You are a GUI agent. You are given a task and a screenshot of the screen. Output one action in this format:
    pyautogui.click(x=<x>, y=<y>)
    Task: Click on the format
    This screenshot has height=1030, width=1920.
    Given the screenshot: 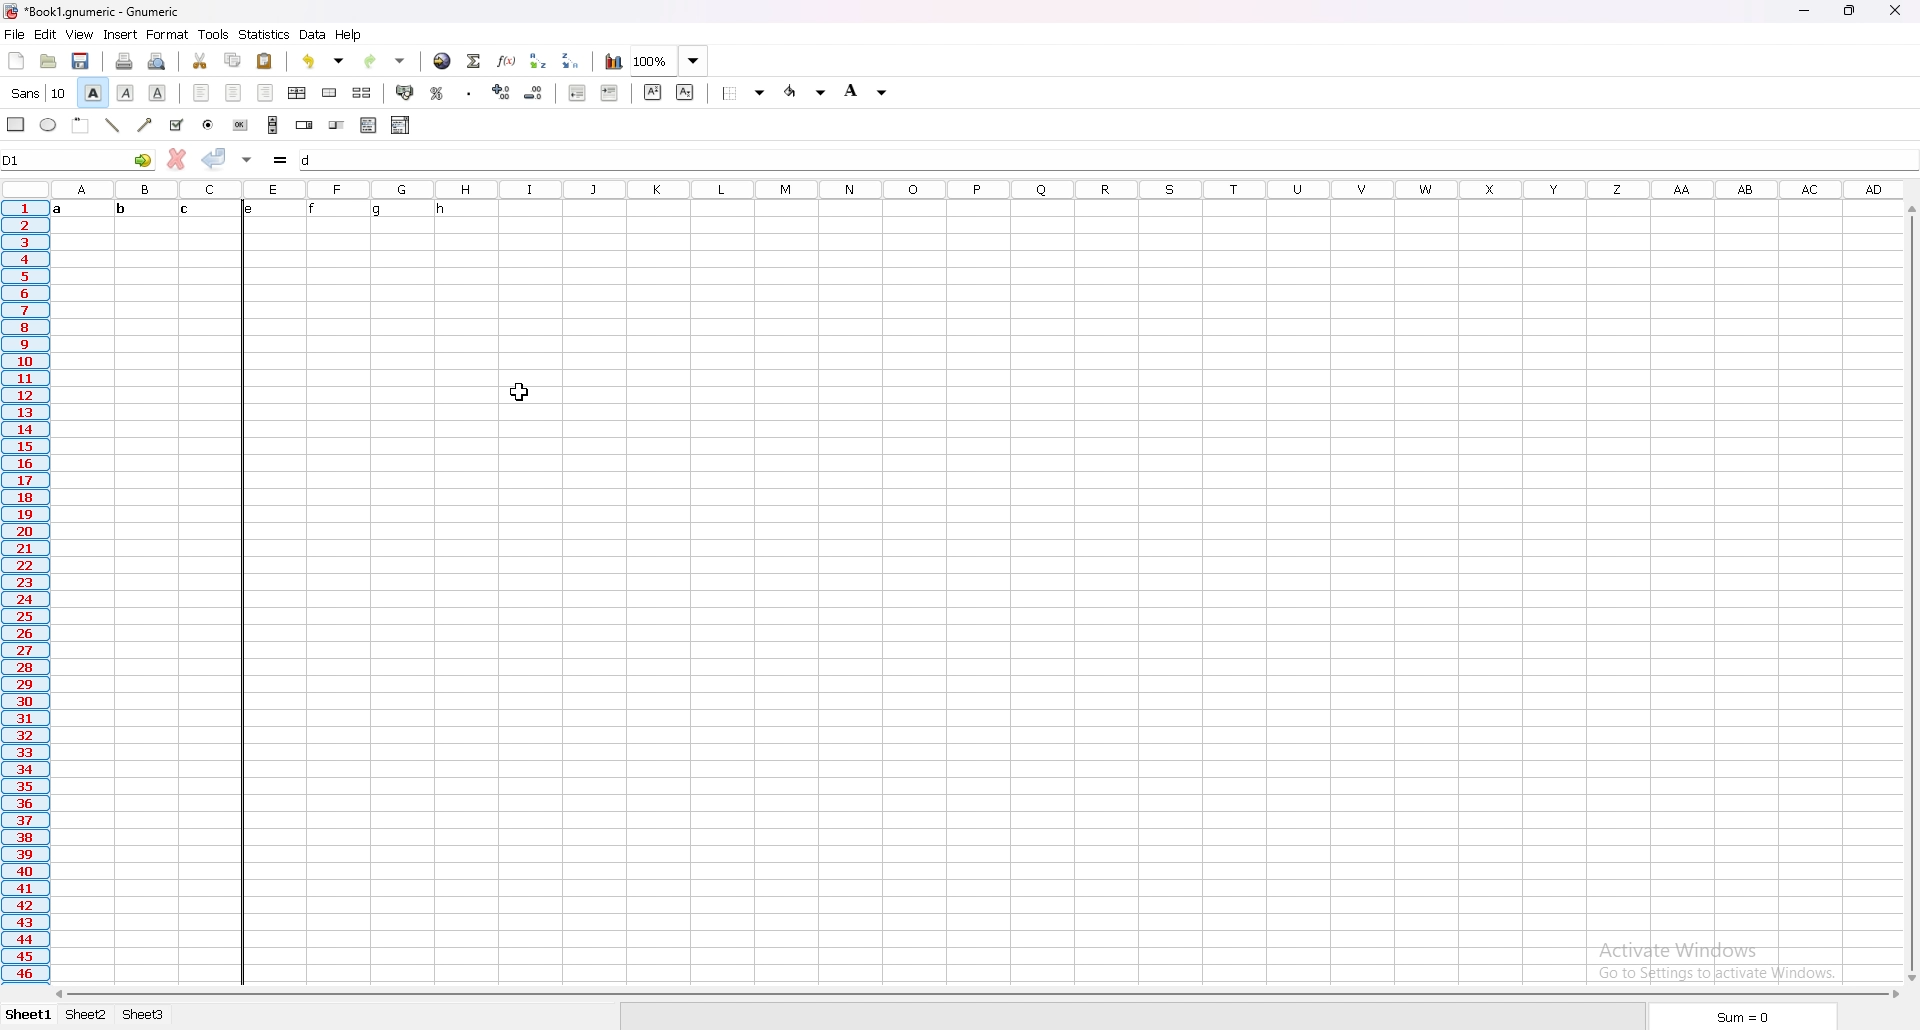 What is the action you would take?
    pyautogui.click(x=168, y=35)
    